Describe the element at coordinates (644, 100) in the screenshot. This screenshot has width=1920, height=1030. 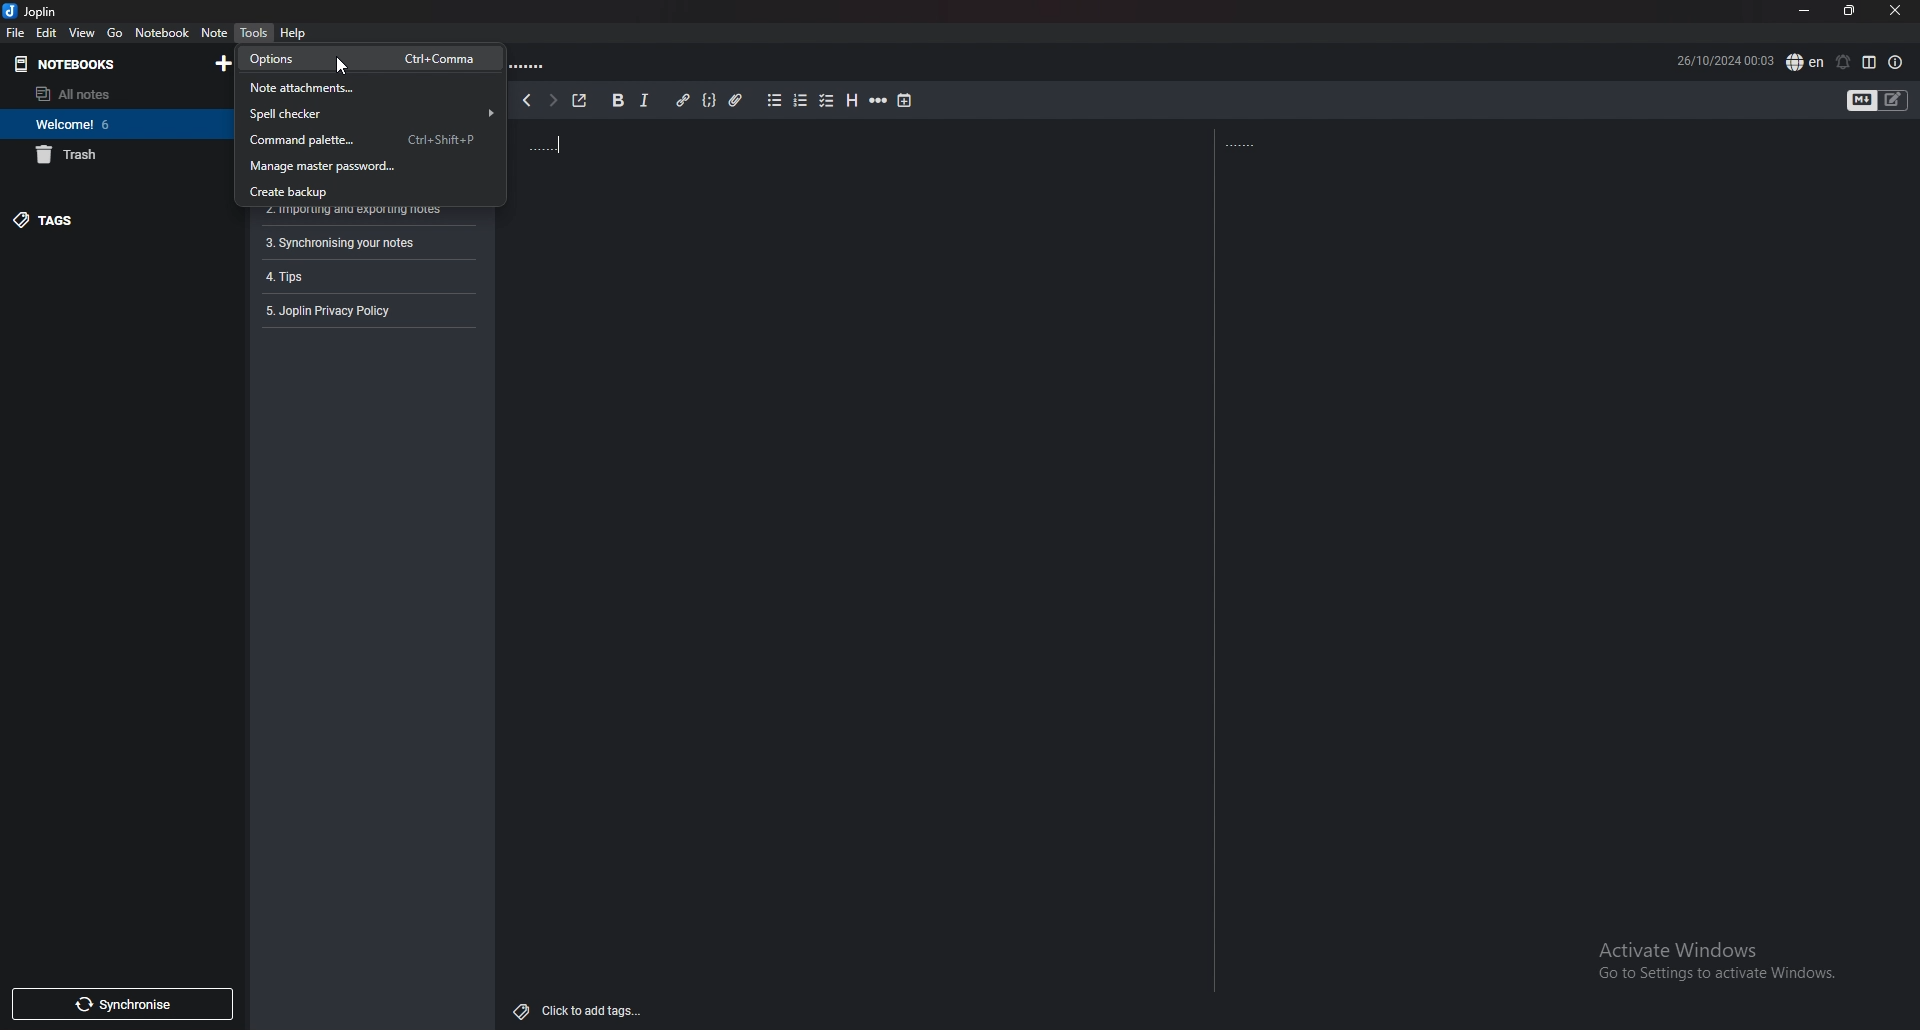
I see `italic` at that location.